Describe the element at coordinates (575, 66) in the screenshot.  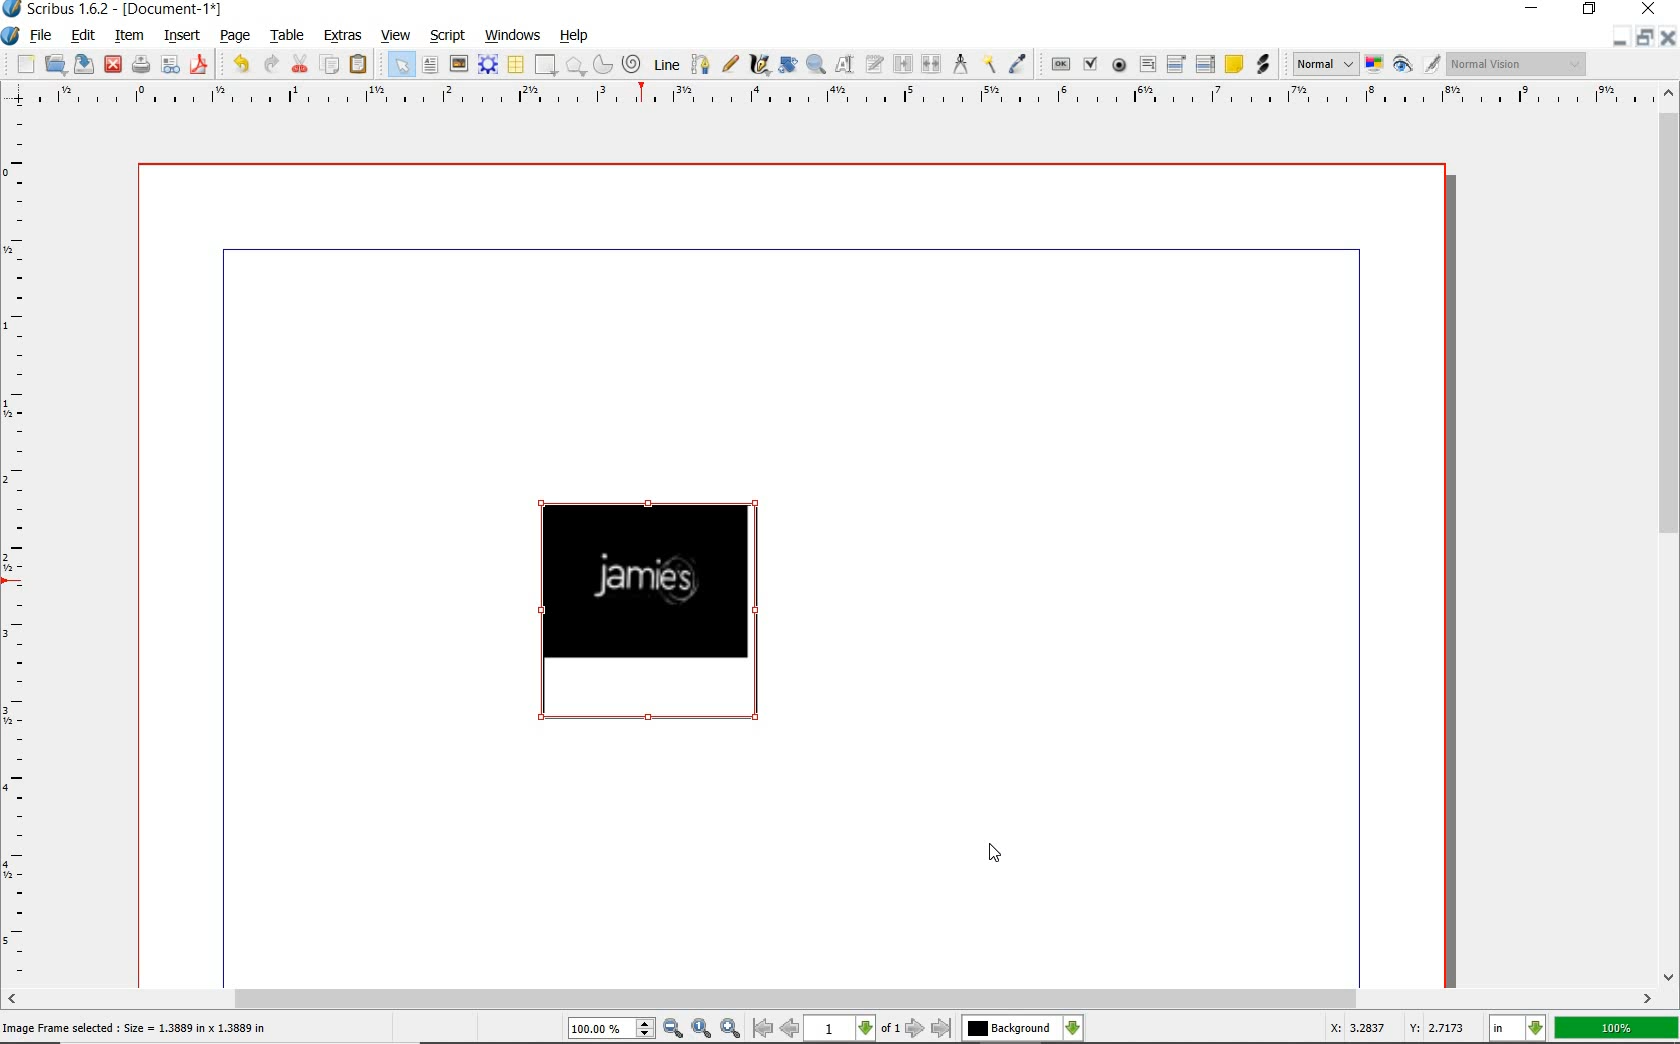
I see `POLYGON` at that location.